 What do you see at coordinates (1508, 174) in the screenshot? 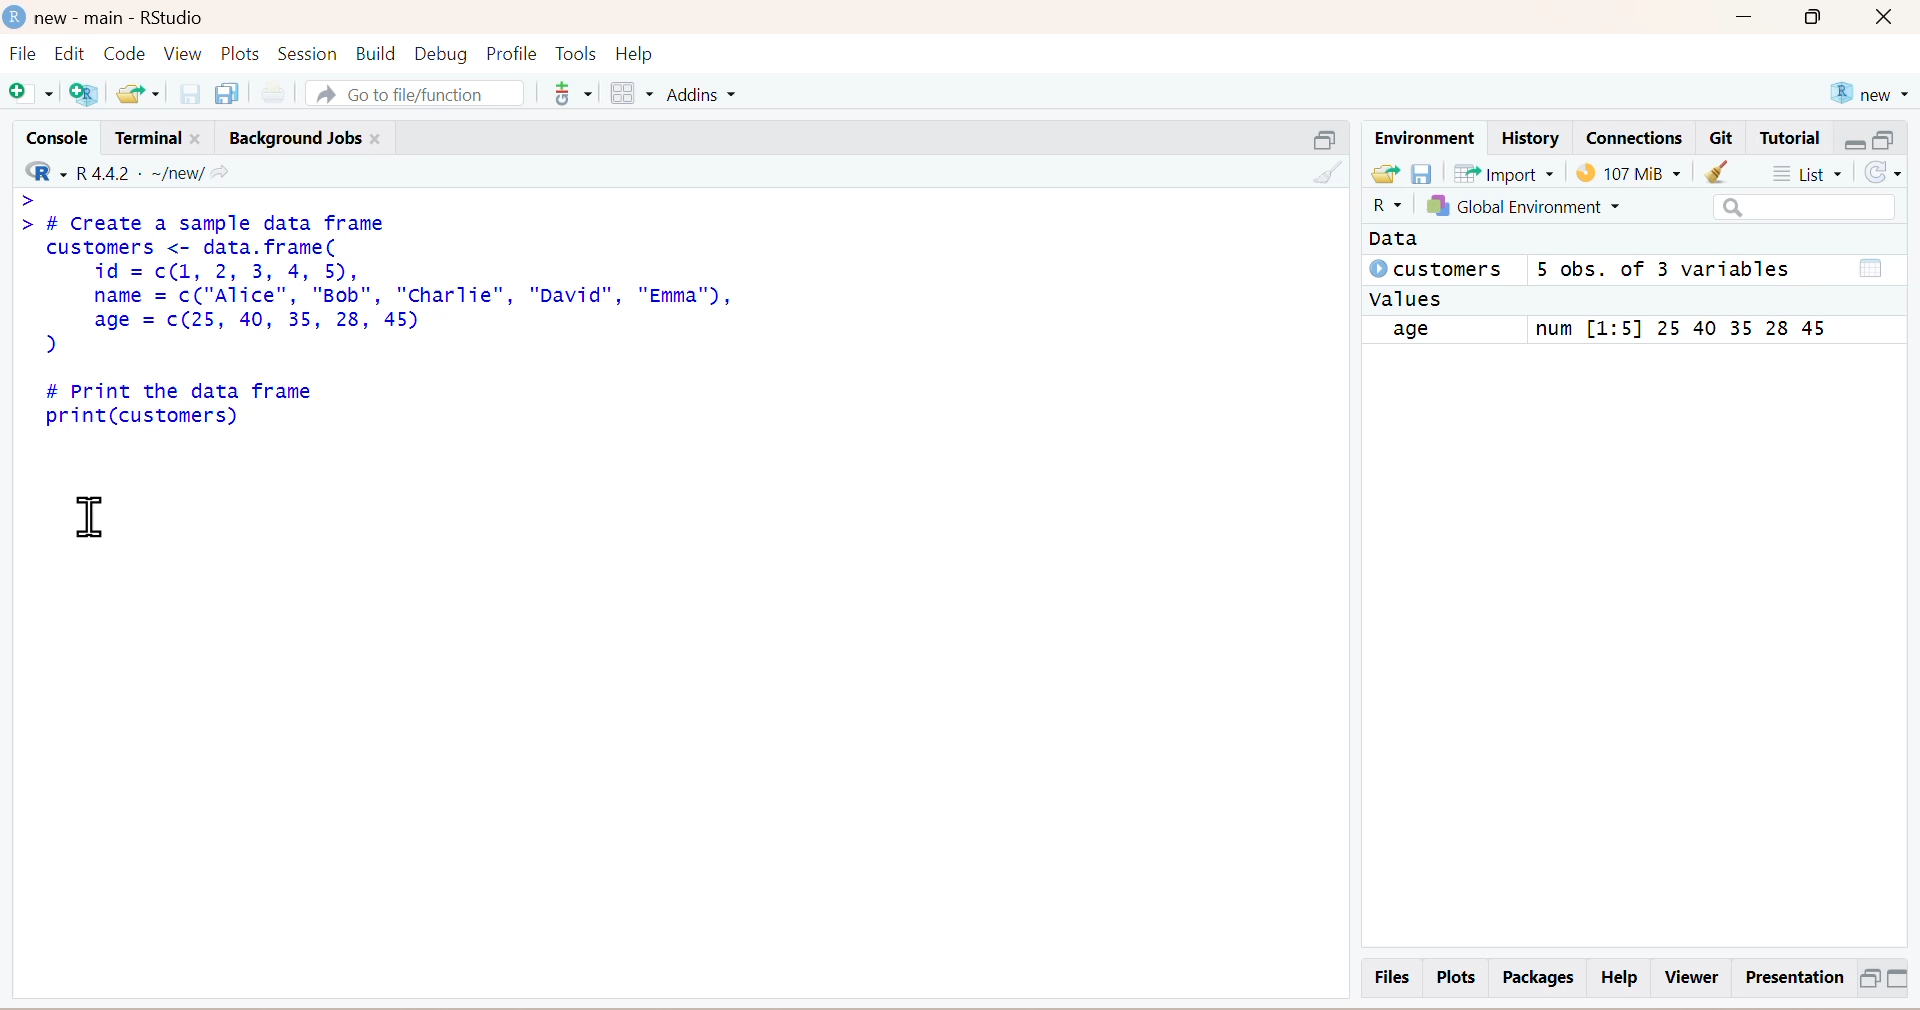
I see `Import` at bounding box center [1508, 174].